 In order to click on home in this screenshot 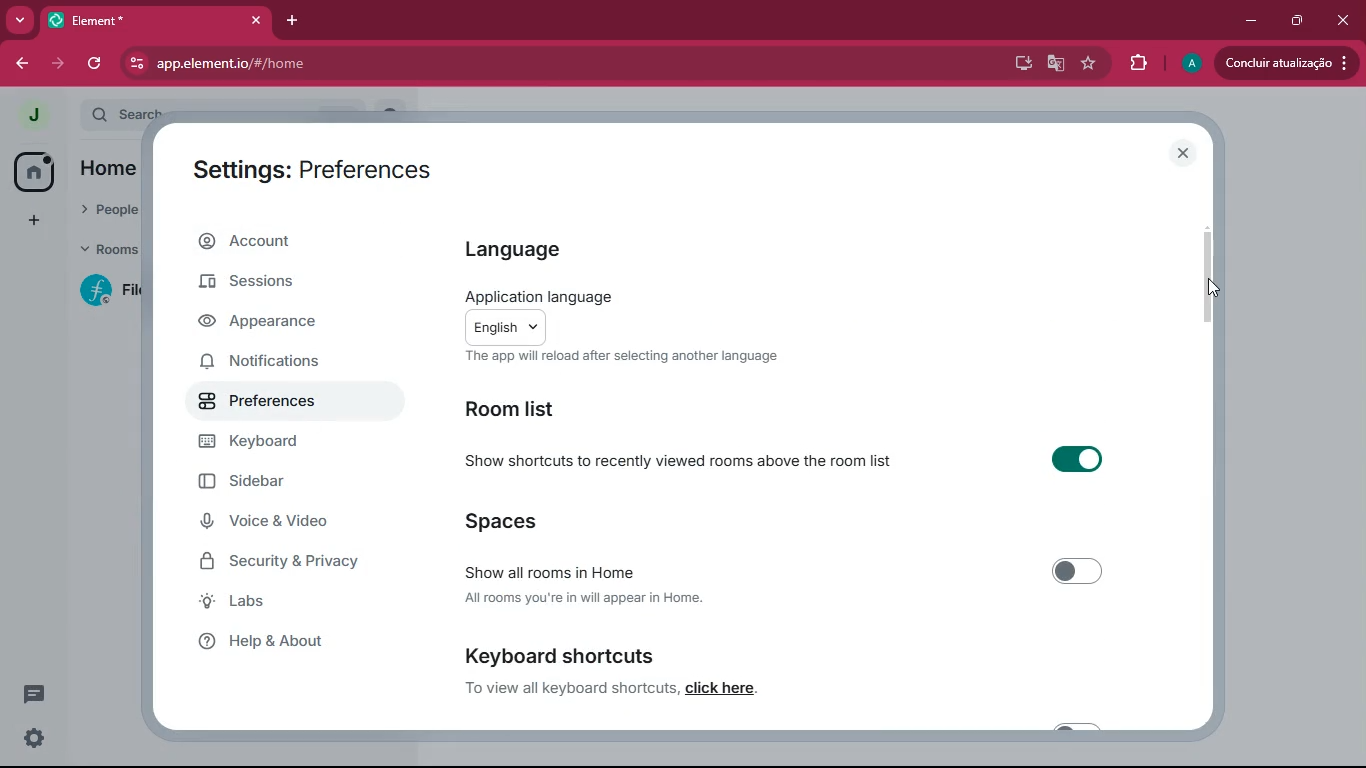, I will do `click(107, 173)`.